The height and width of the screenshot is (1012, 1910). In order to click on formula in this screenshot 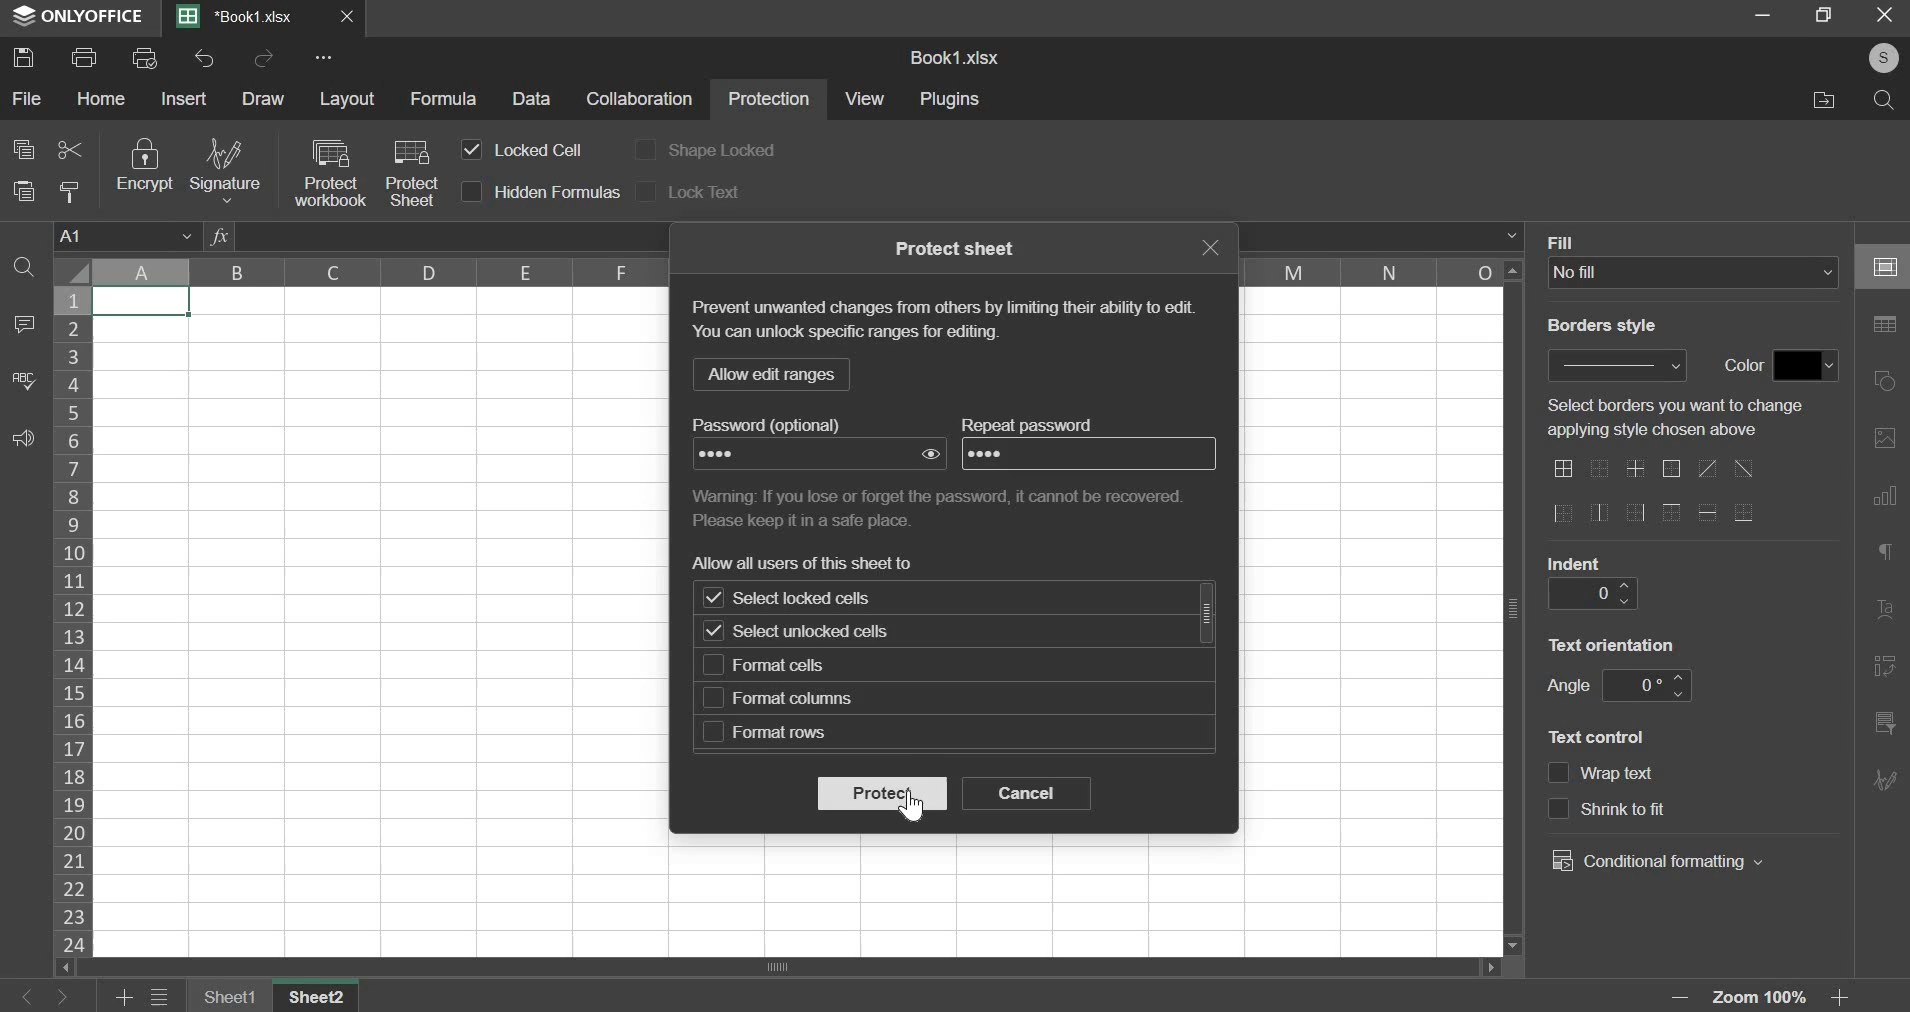, I will do `click(443, 99)`.